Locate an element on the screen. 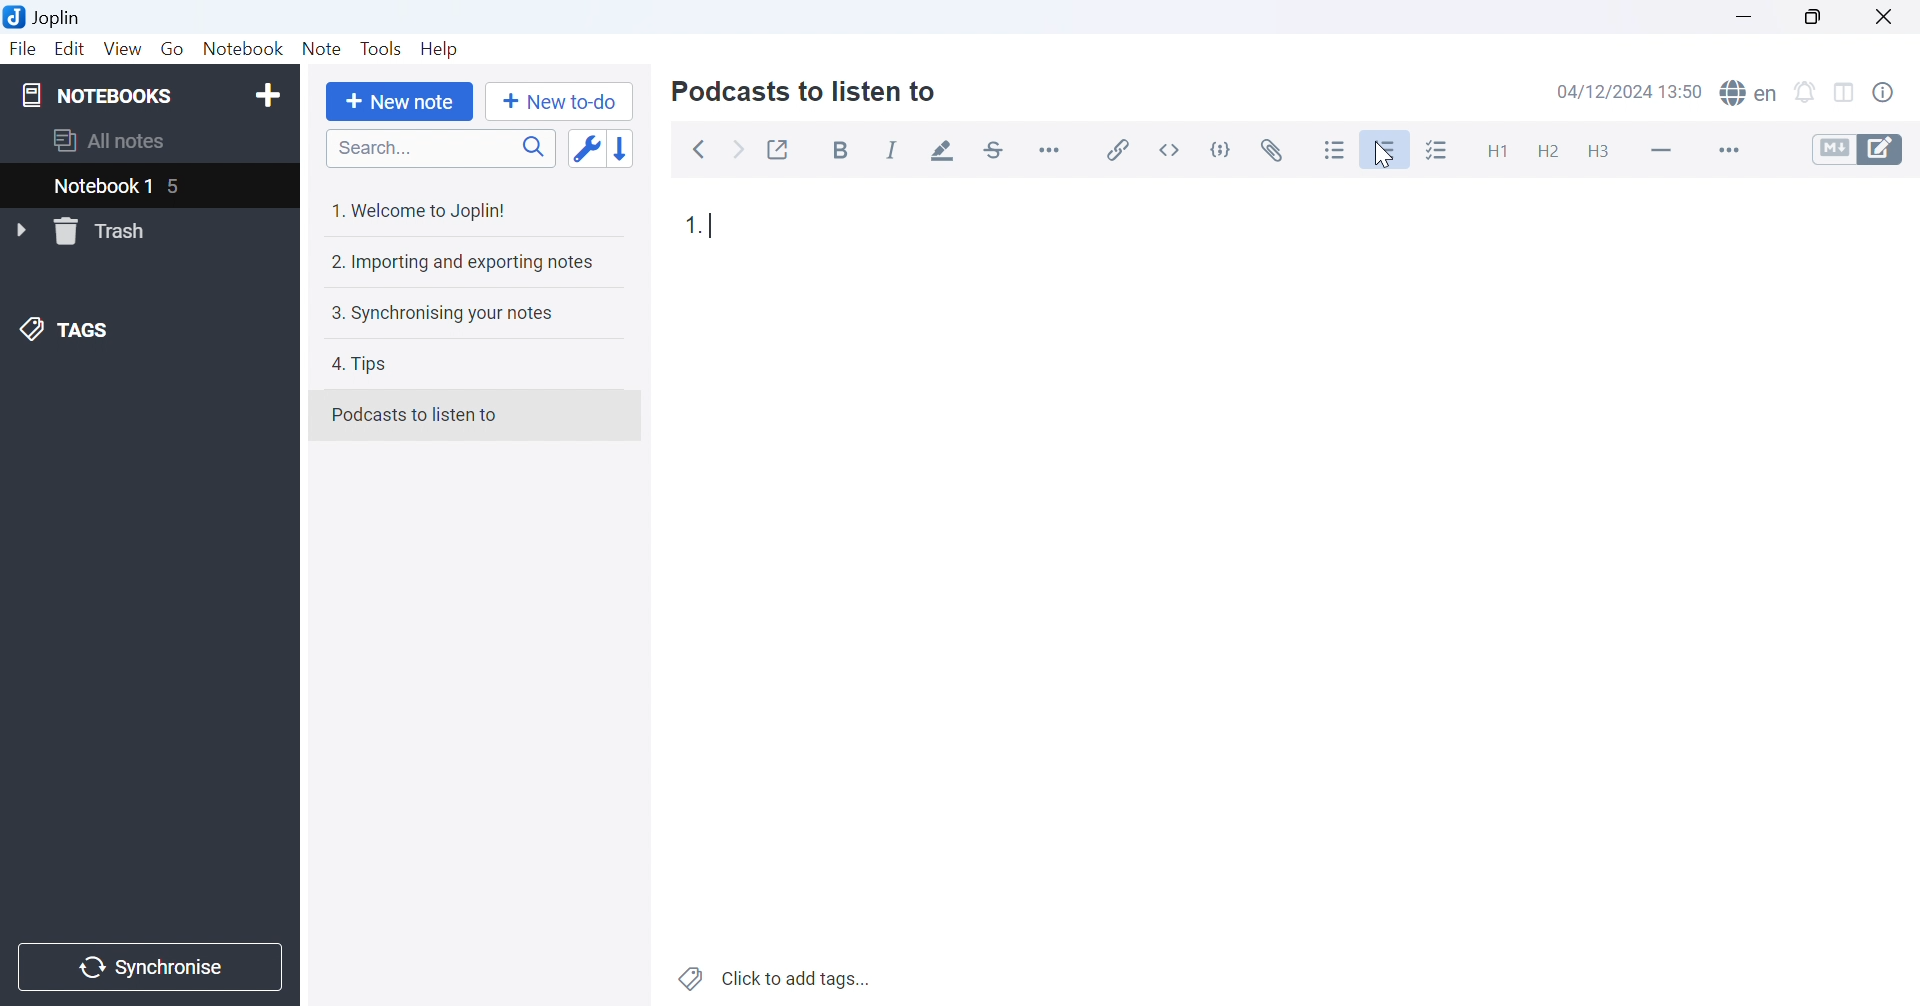  Minimize is located at coordinates (1742, 15).